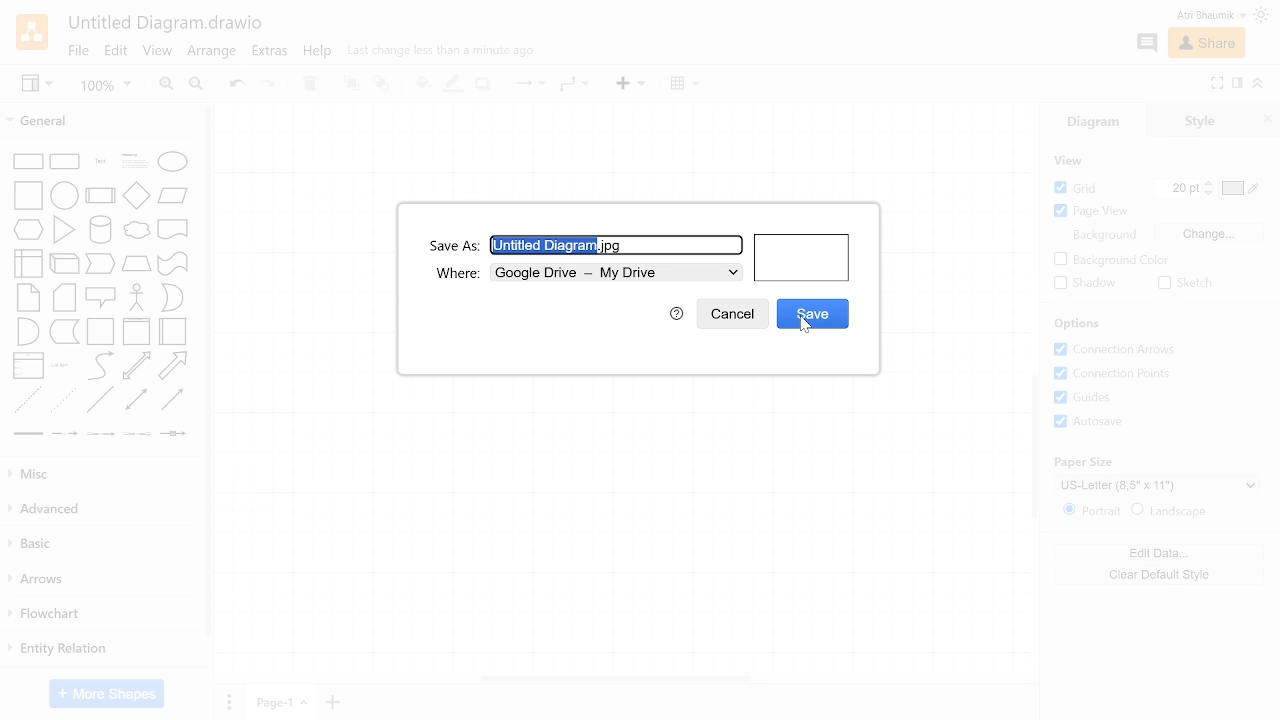 Image resolution: width=1280 pixels, height=720 pixels. Describe the element at coordinates (1083, 460) in the screenshot. I see `Paper Size` at that location.